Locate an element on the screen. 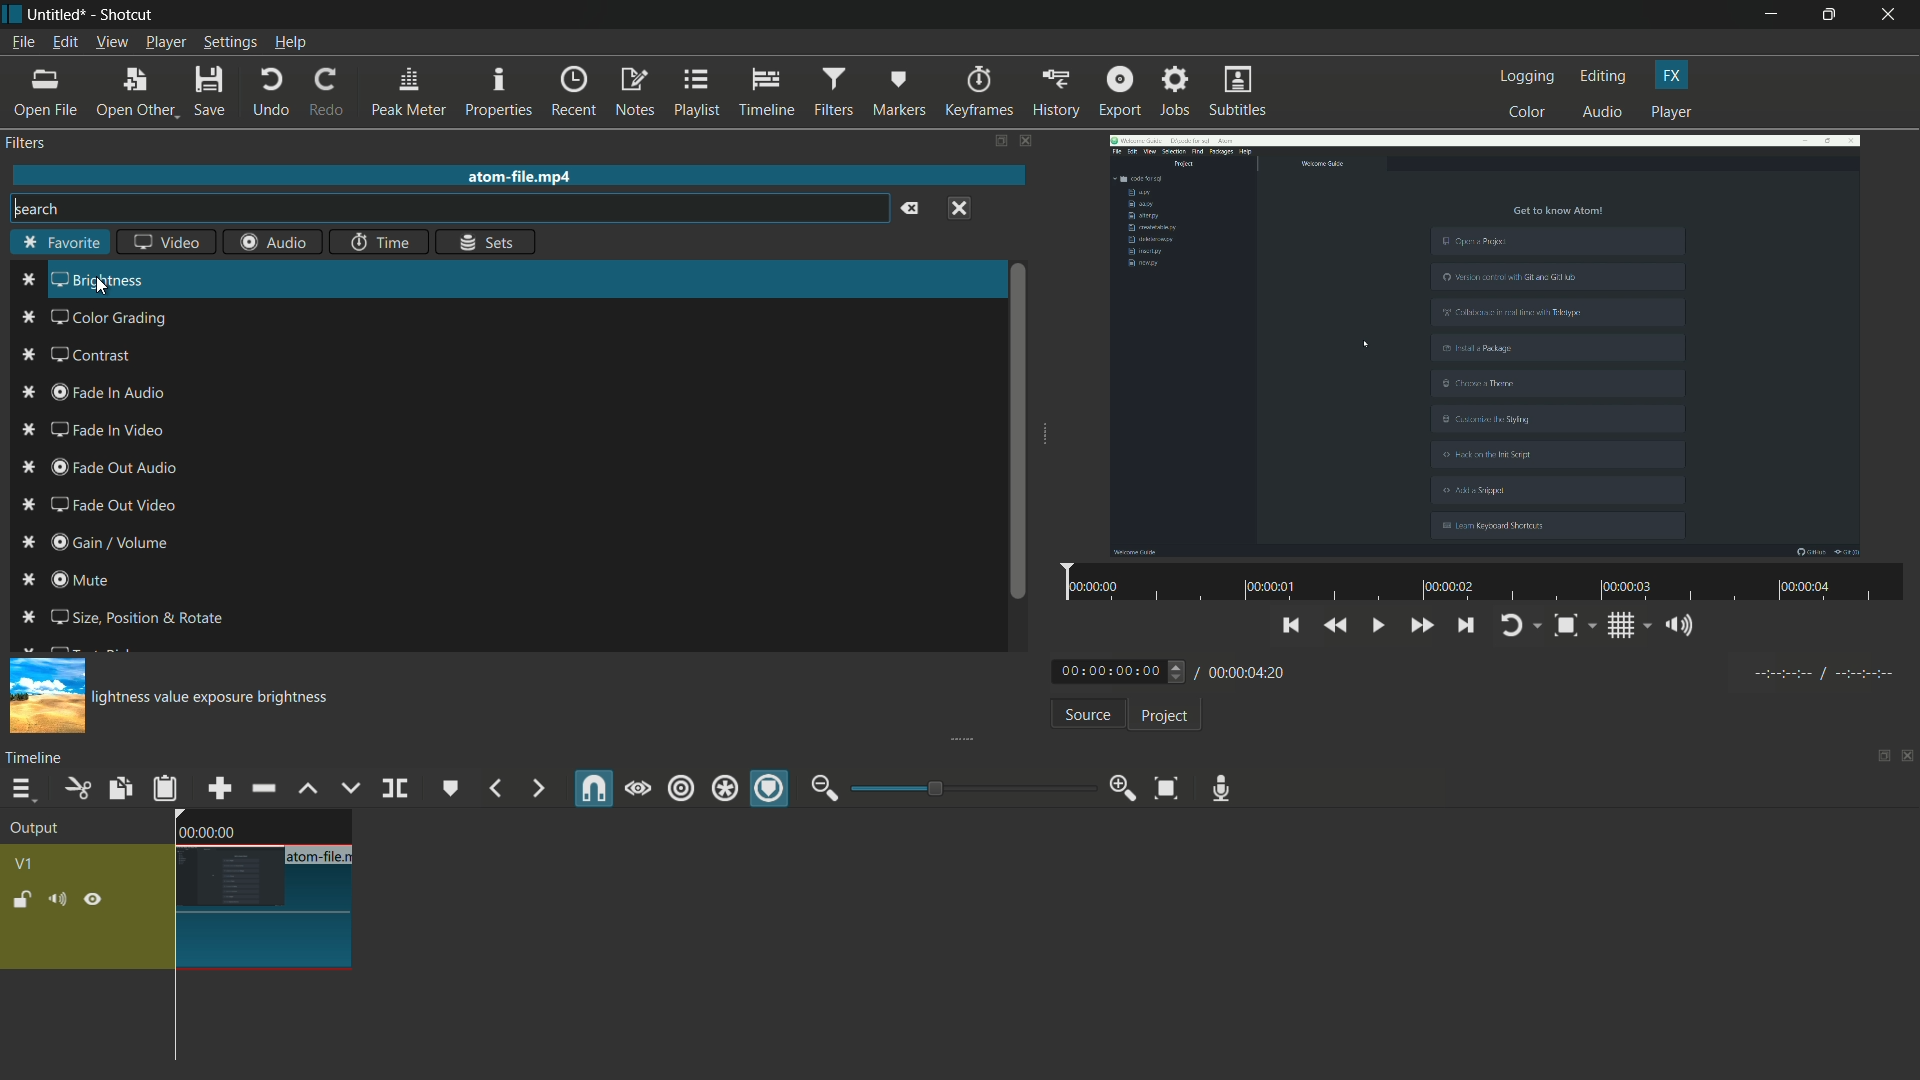 The width and height of the screenshot is (1920, 1080). edit menu is located at coordinates (62, 43).